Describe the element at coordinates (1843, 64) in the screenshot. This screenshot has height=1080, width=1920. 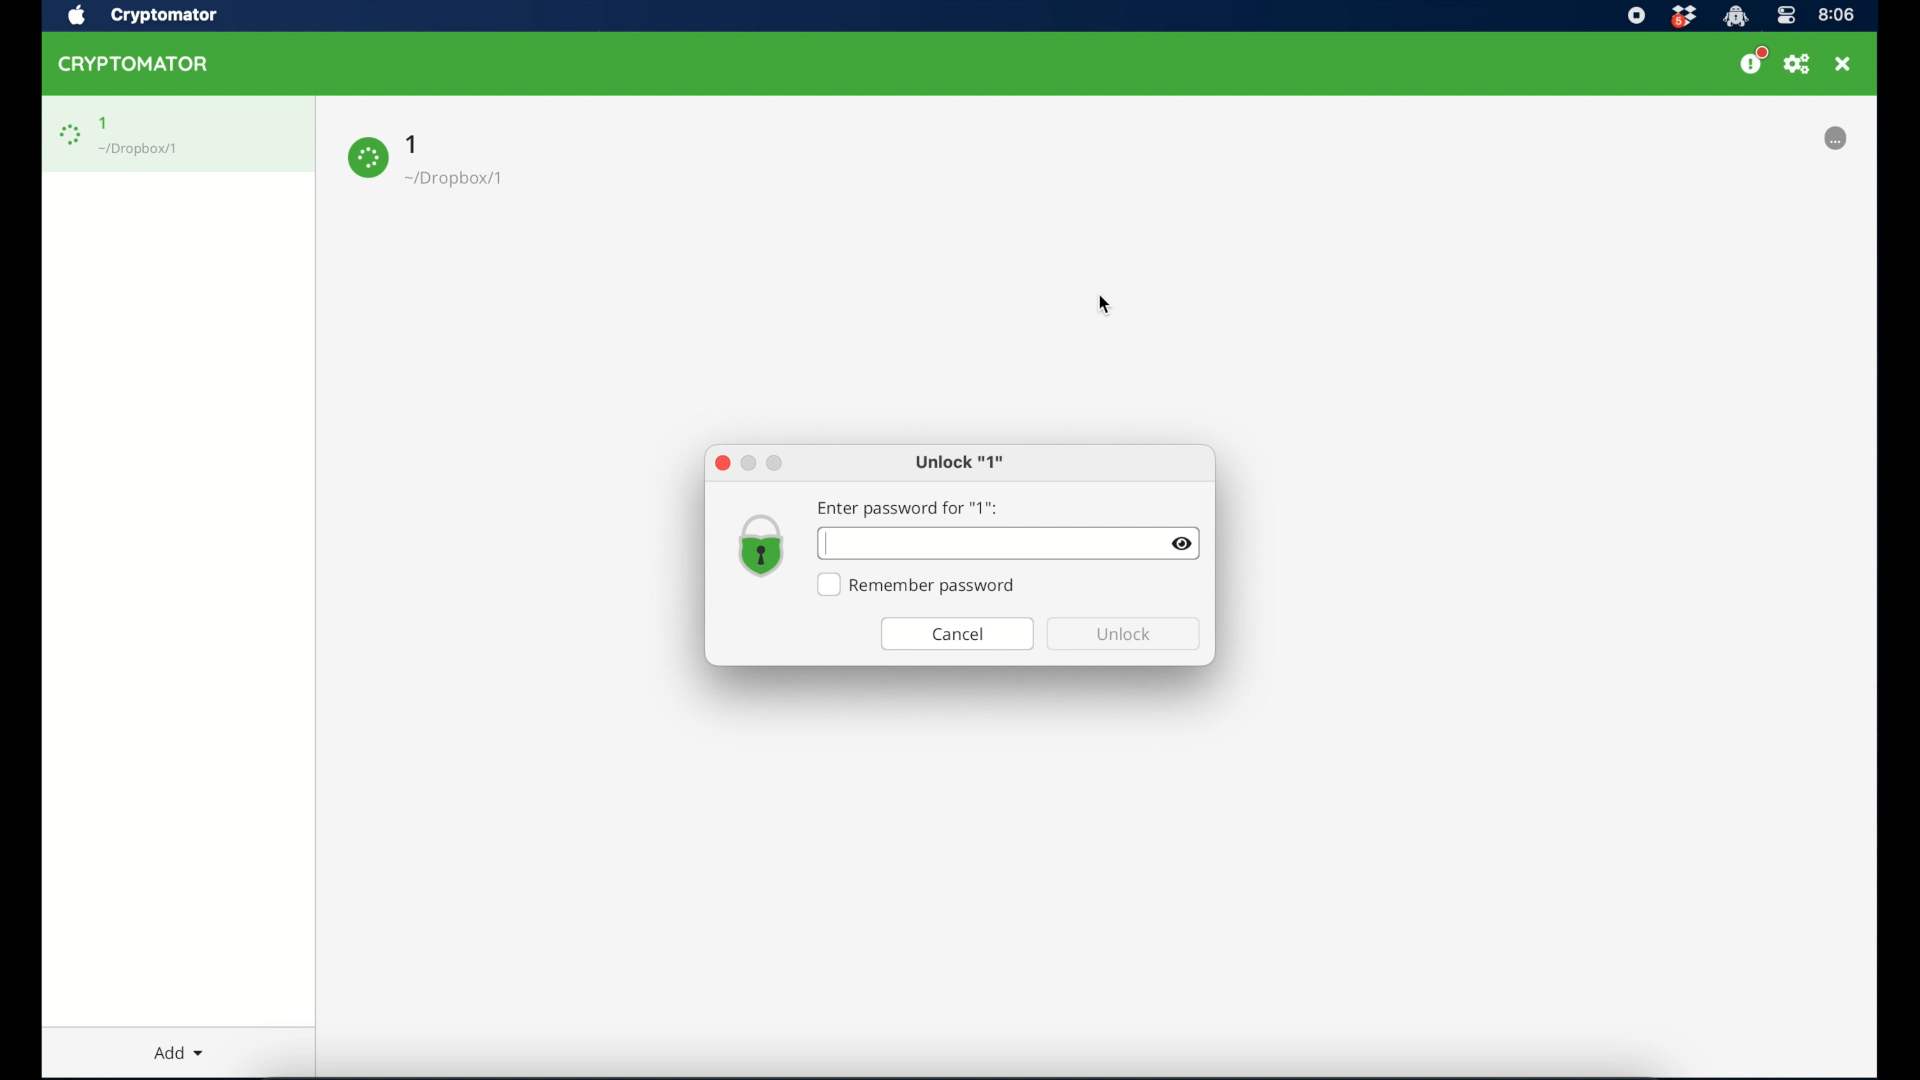
I see `close` at that location.